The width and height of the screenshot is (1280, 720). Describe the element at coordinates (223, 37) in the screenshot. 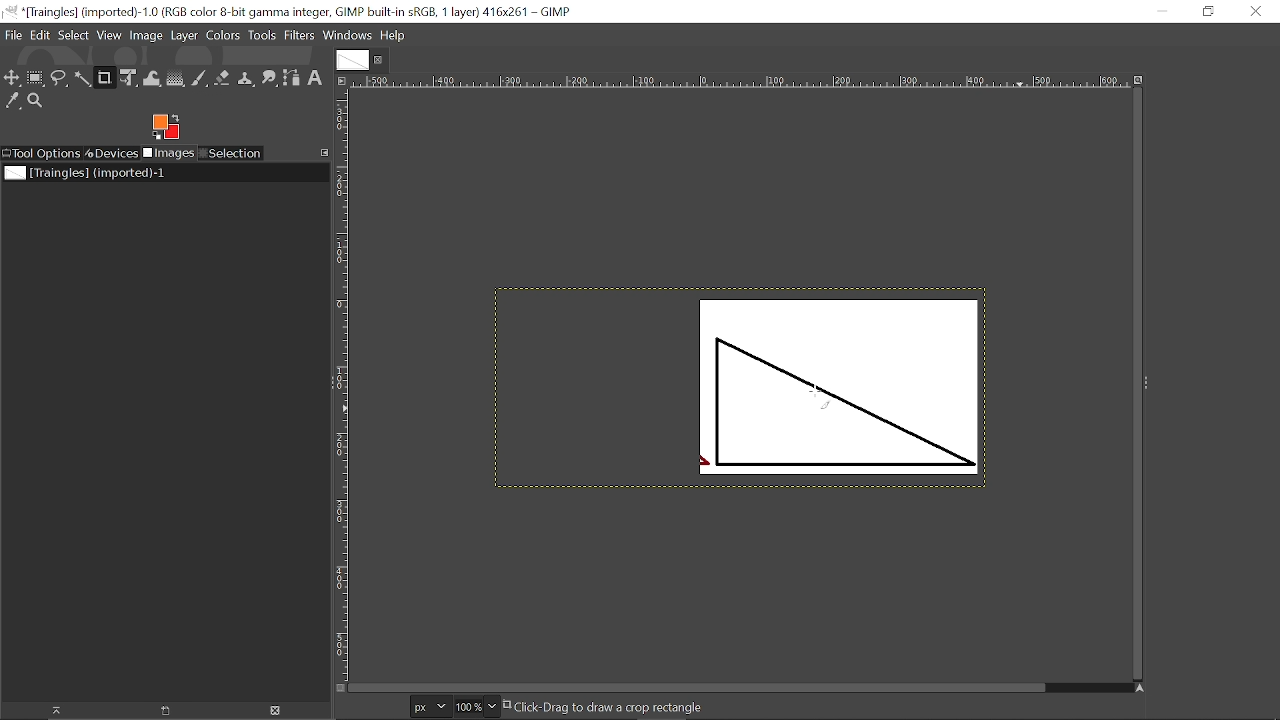

I see `Colors` at that location.